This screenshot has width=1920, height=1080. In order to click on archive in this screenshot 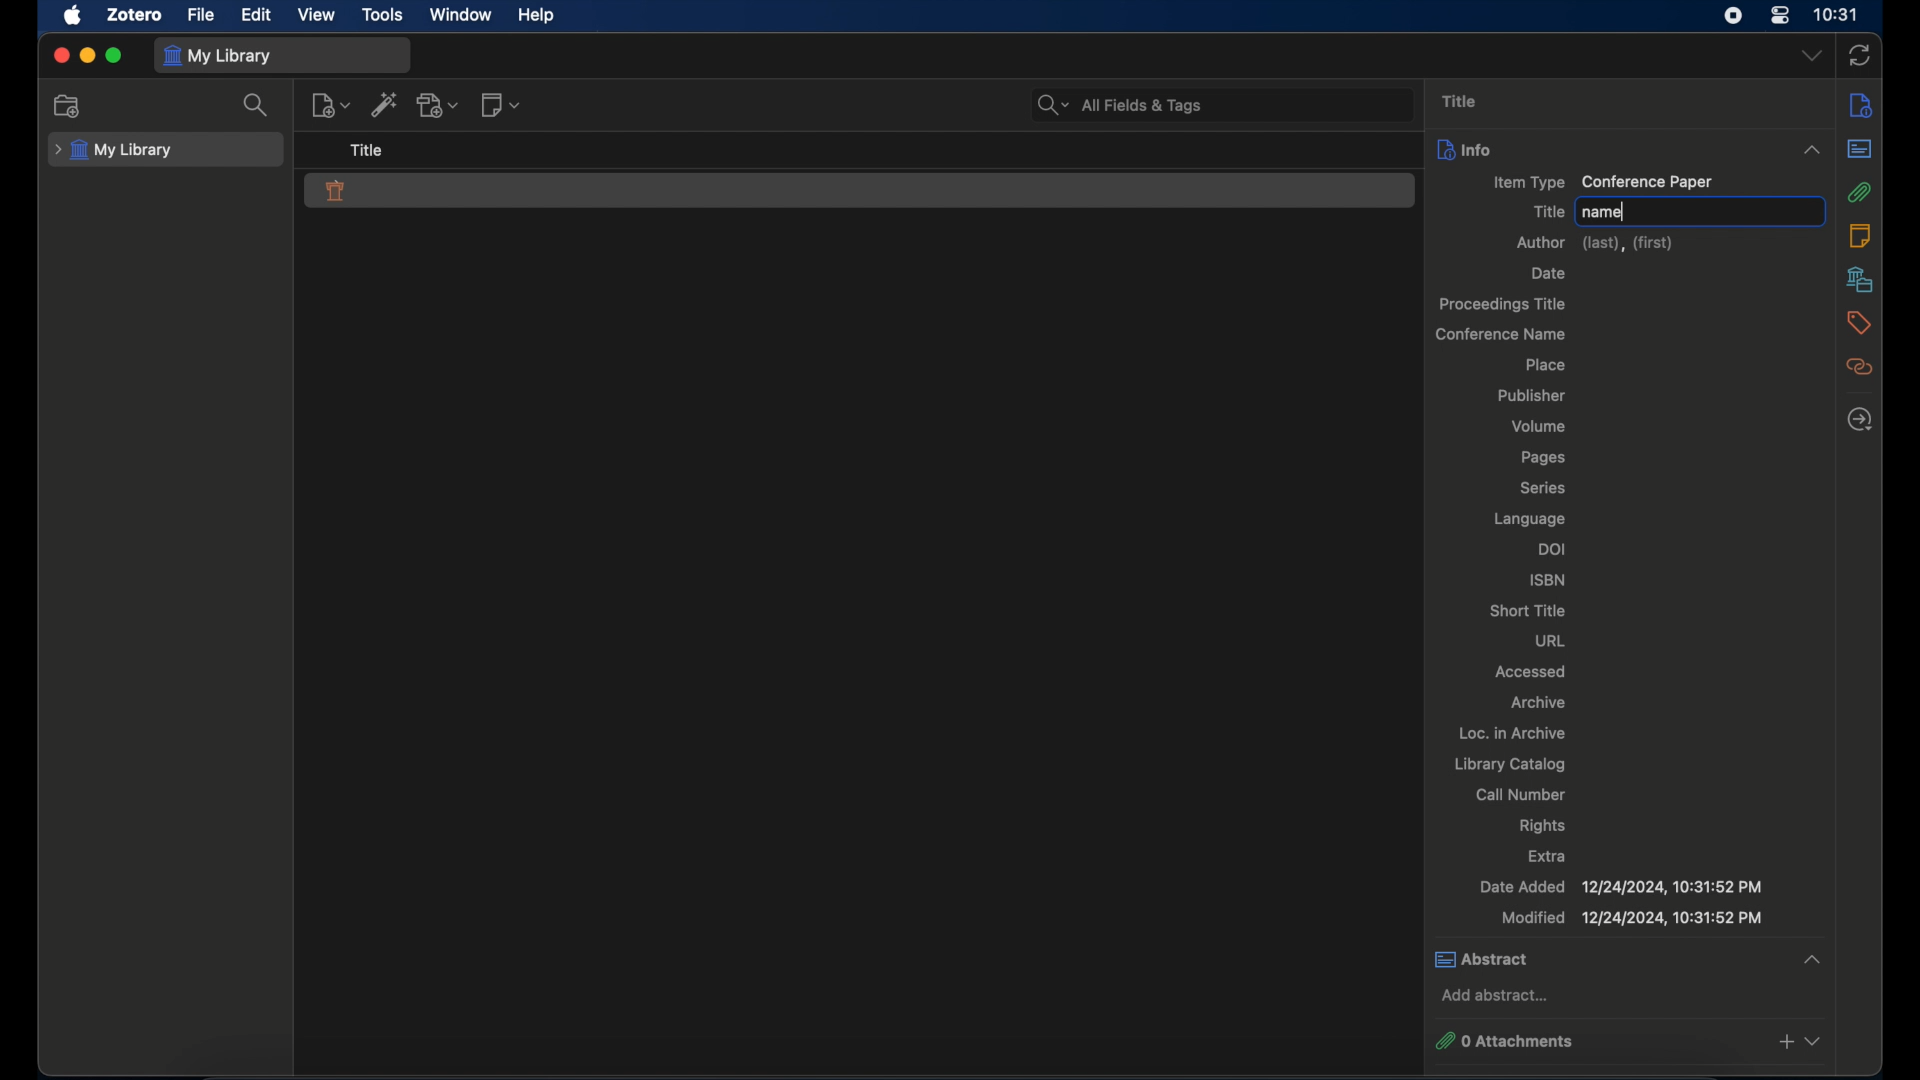, I will do `click(1541, 702)`.